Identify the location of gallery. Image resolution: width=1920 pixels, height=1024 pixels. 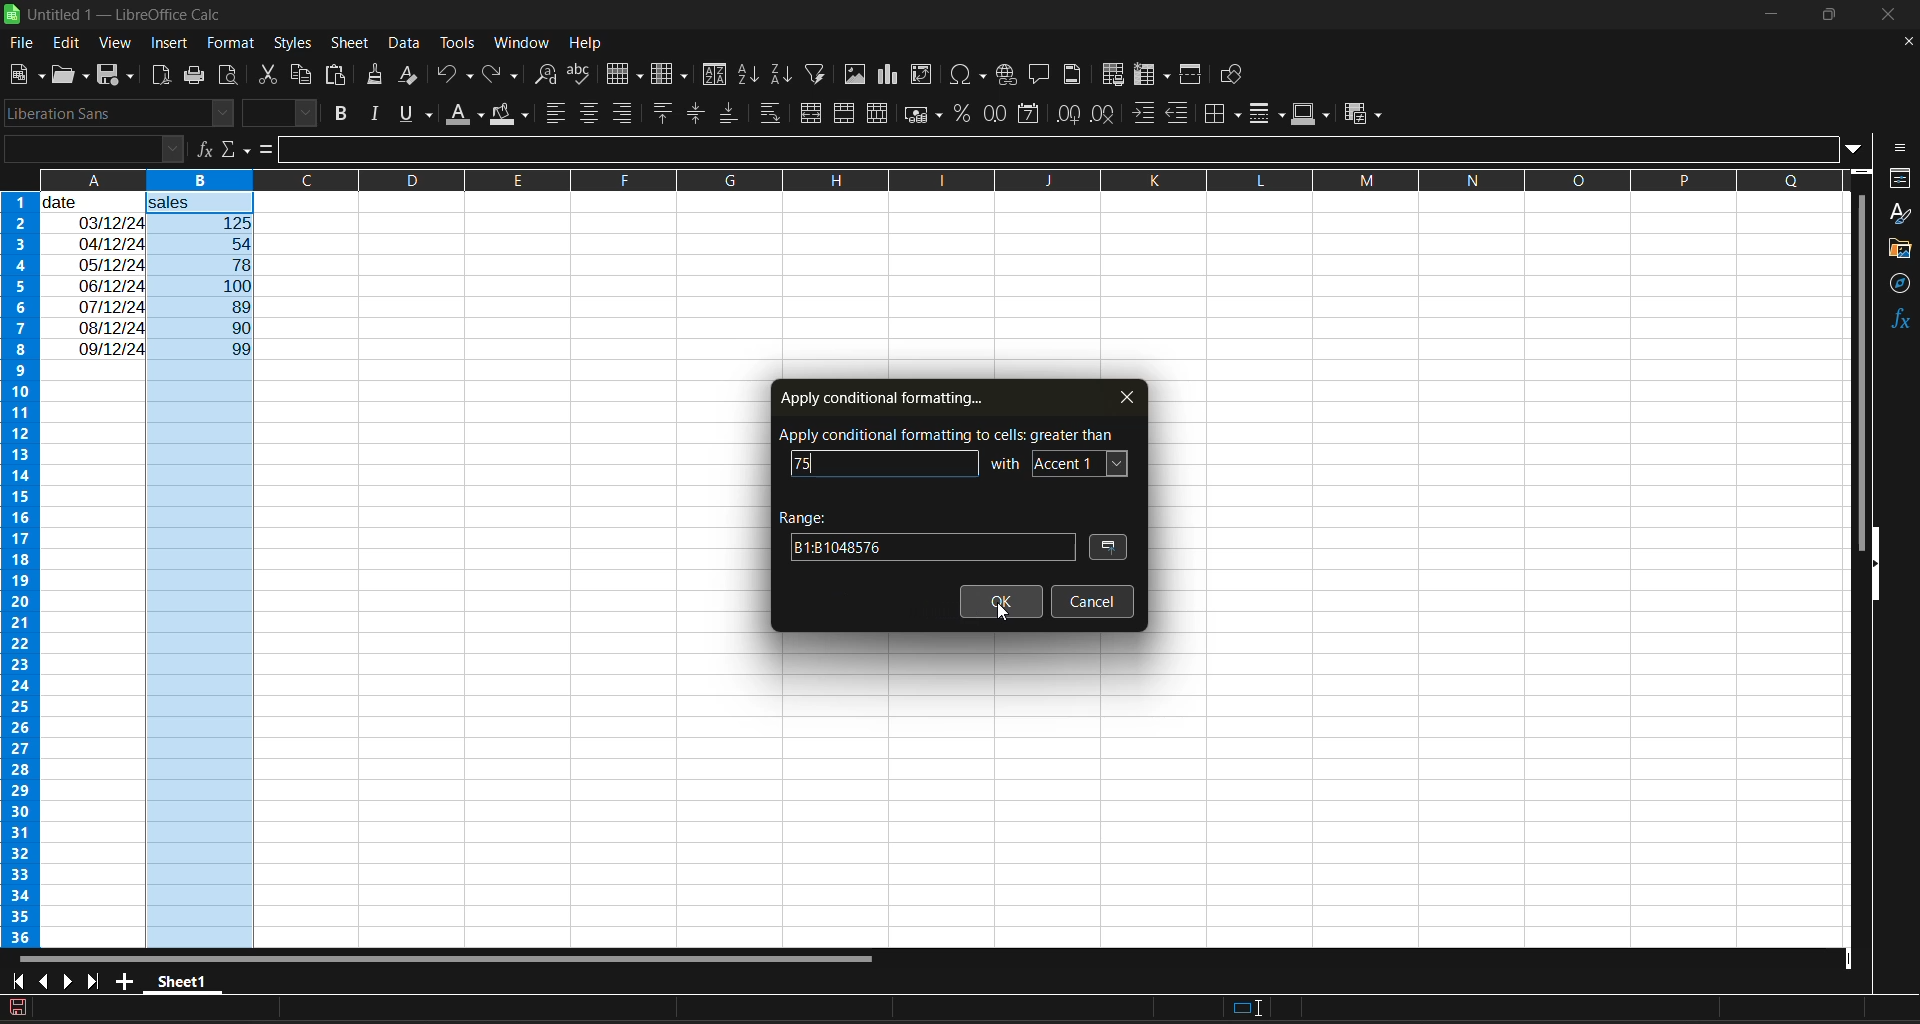
(1900, 249).